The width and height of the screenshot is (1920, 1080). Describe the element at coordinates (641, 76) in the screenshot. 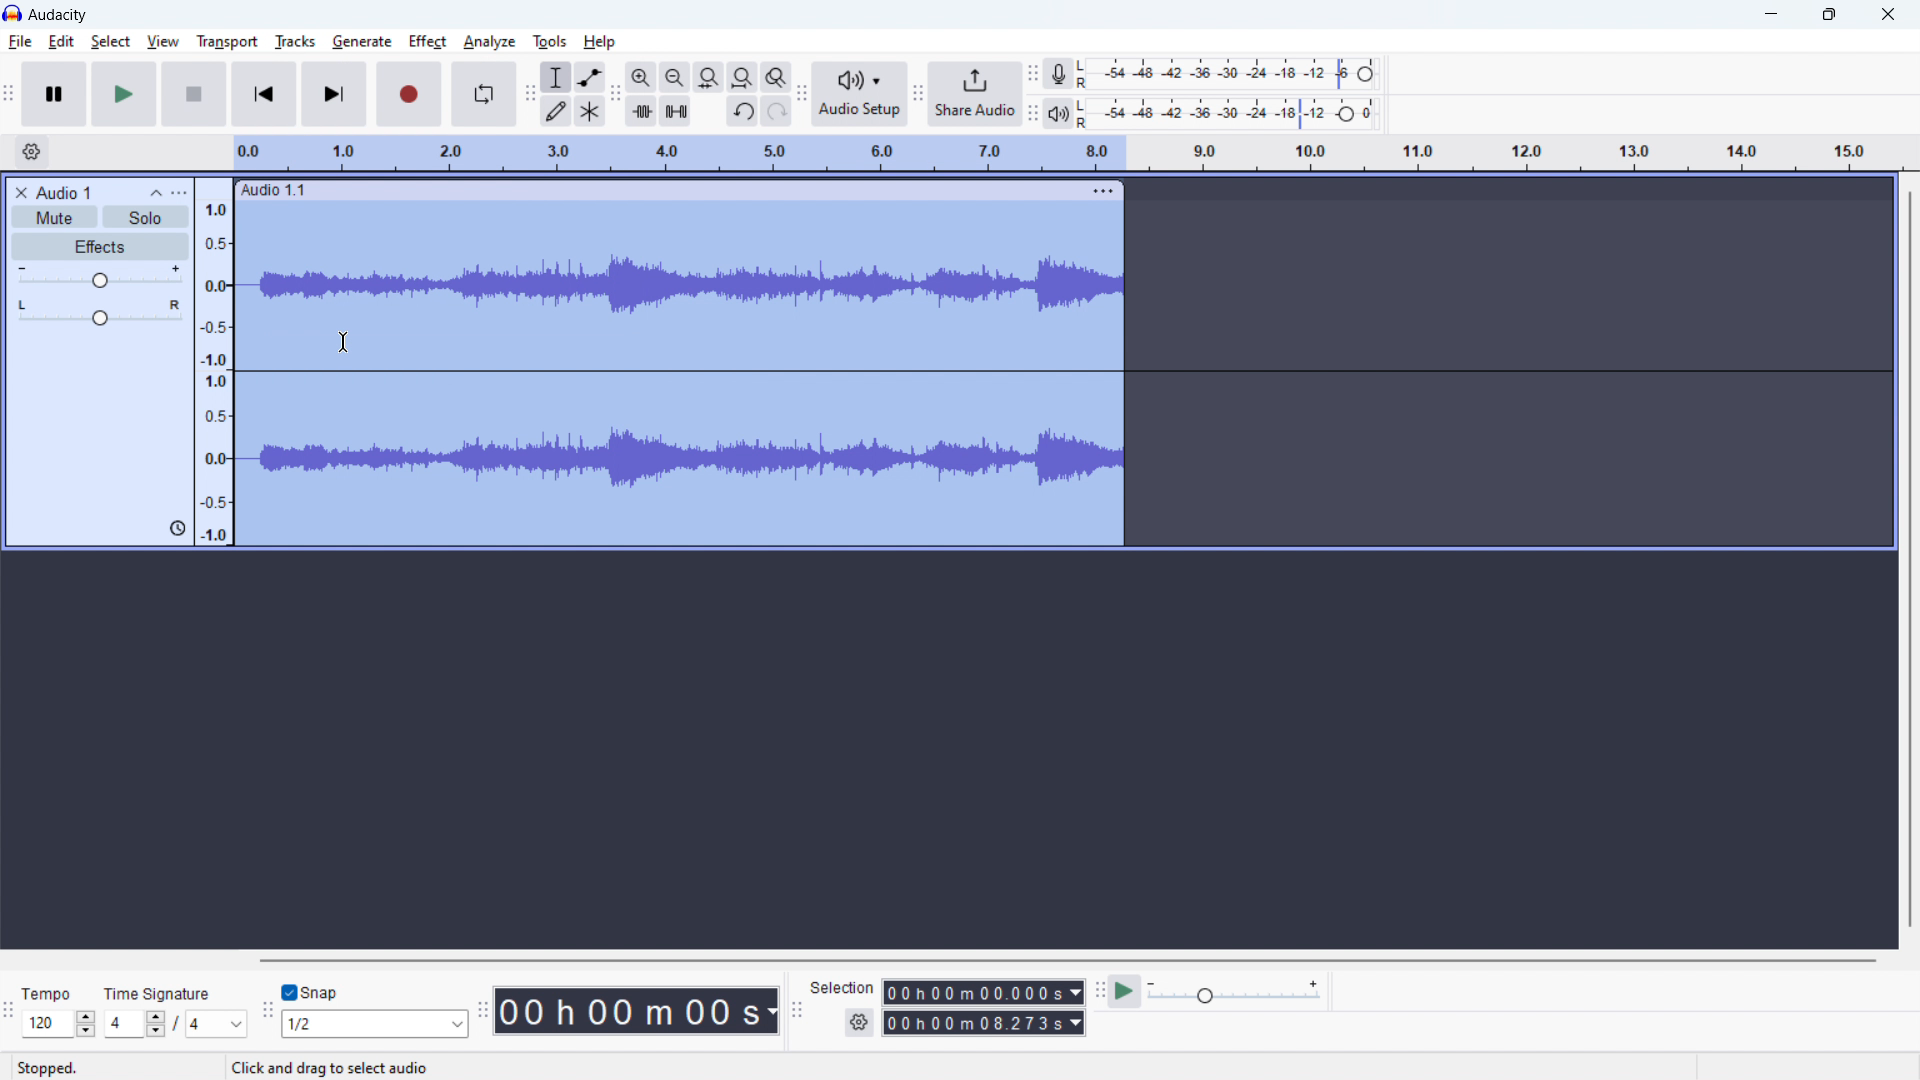

I see `zoom in` at that location.